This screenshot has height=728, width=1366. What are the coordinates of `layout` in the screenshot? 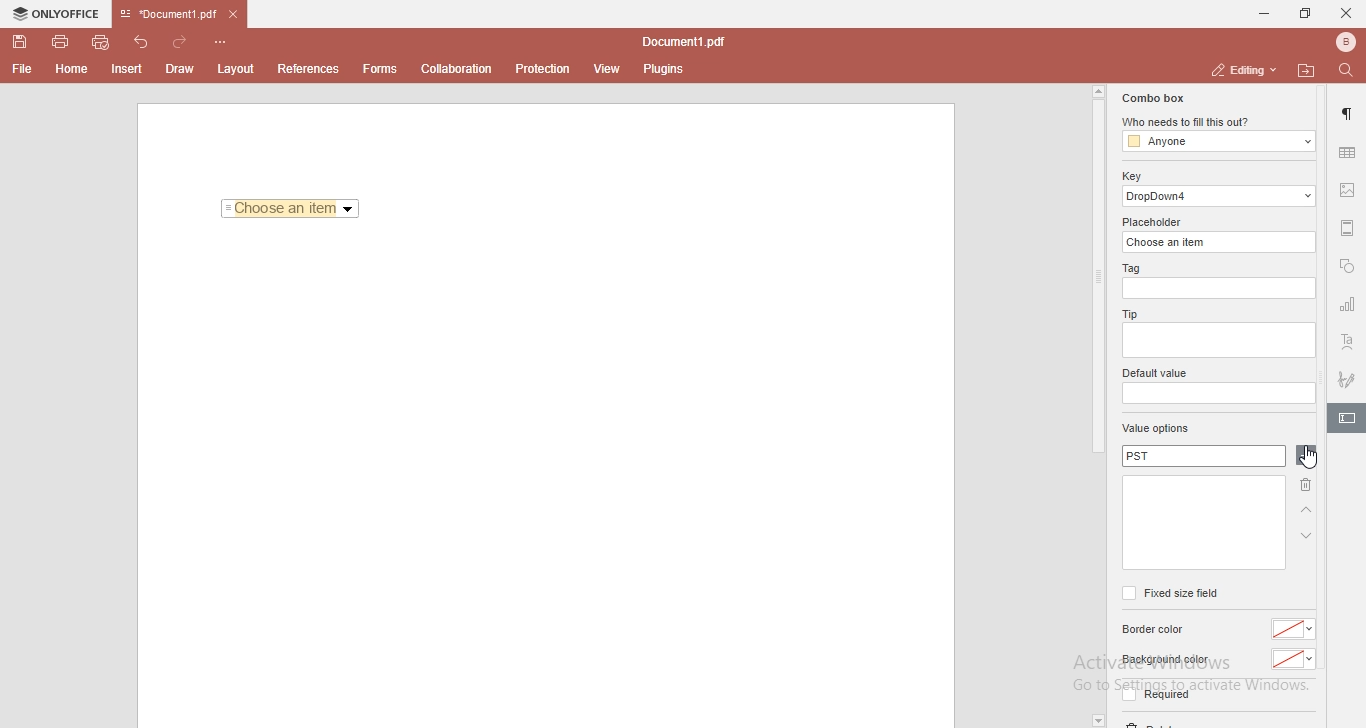 It's located at (239, 69).